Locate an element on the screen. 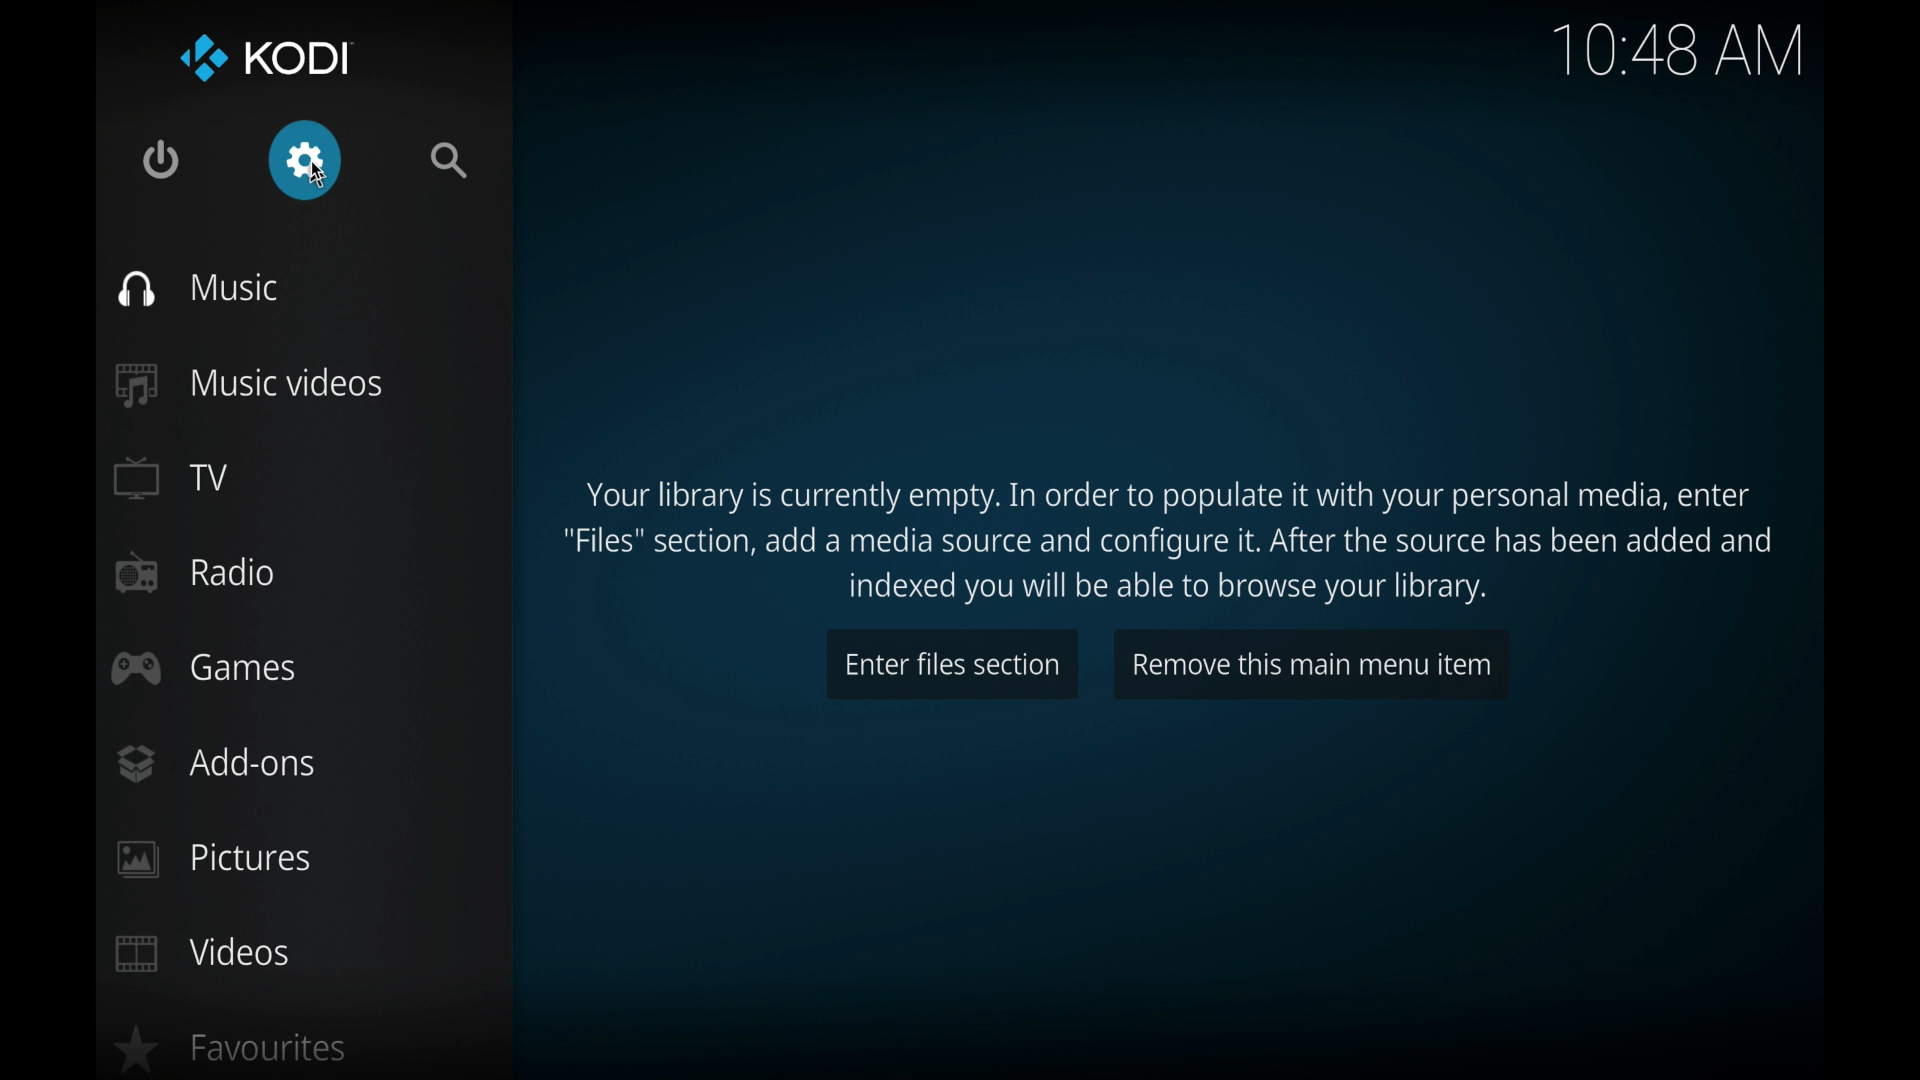 The width and height of the screenshot is (1920, 1080). search is located at coordinates (449, 159).